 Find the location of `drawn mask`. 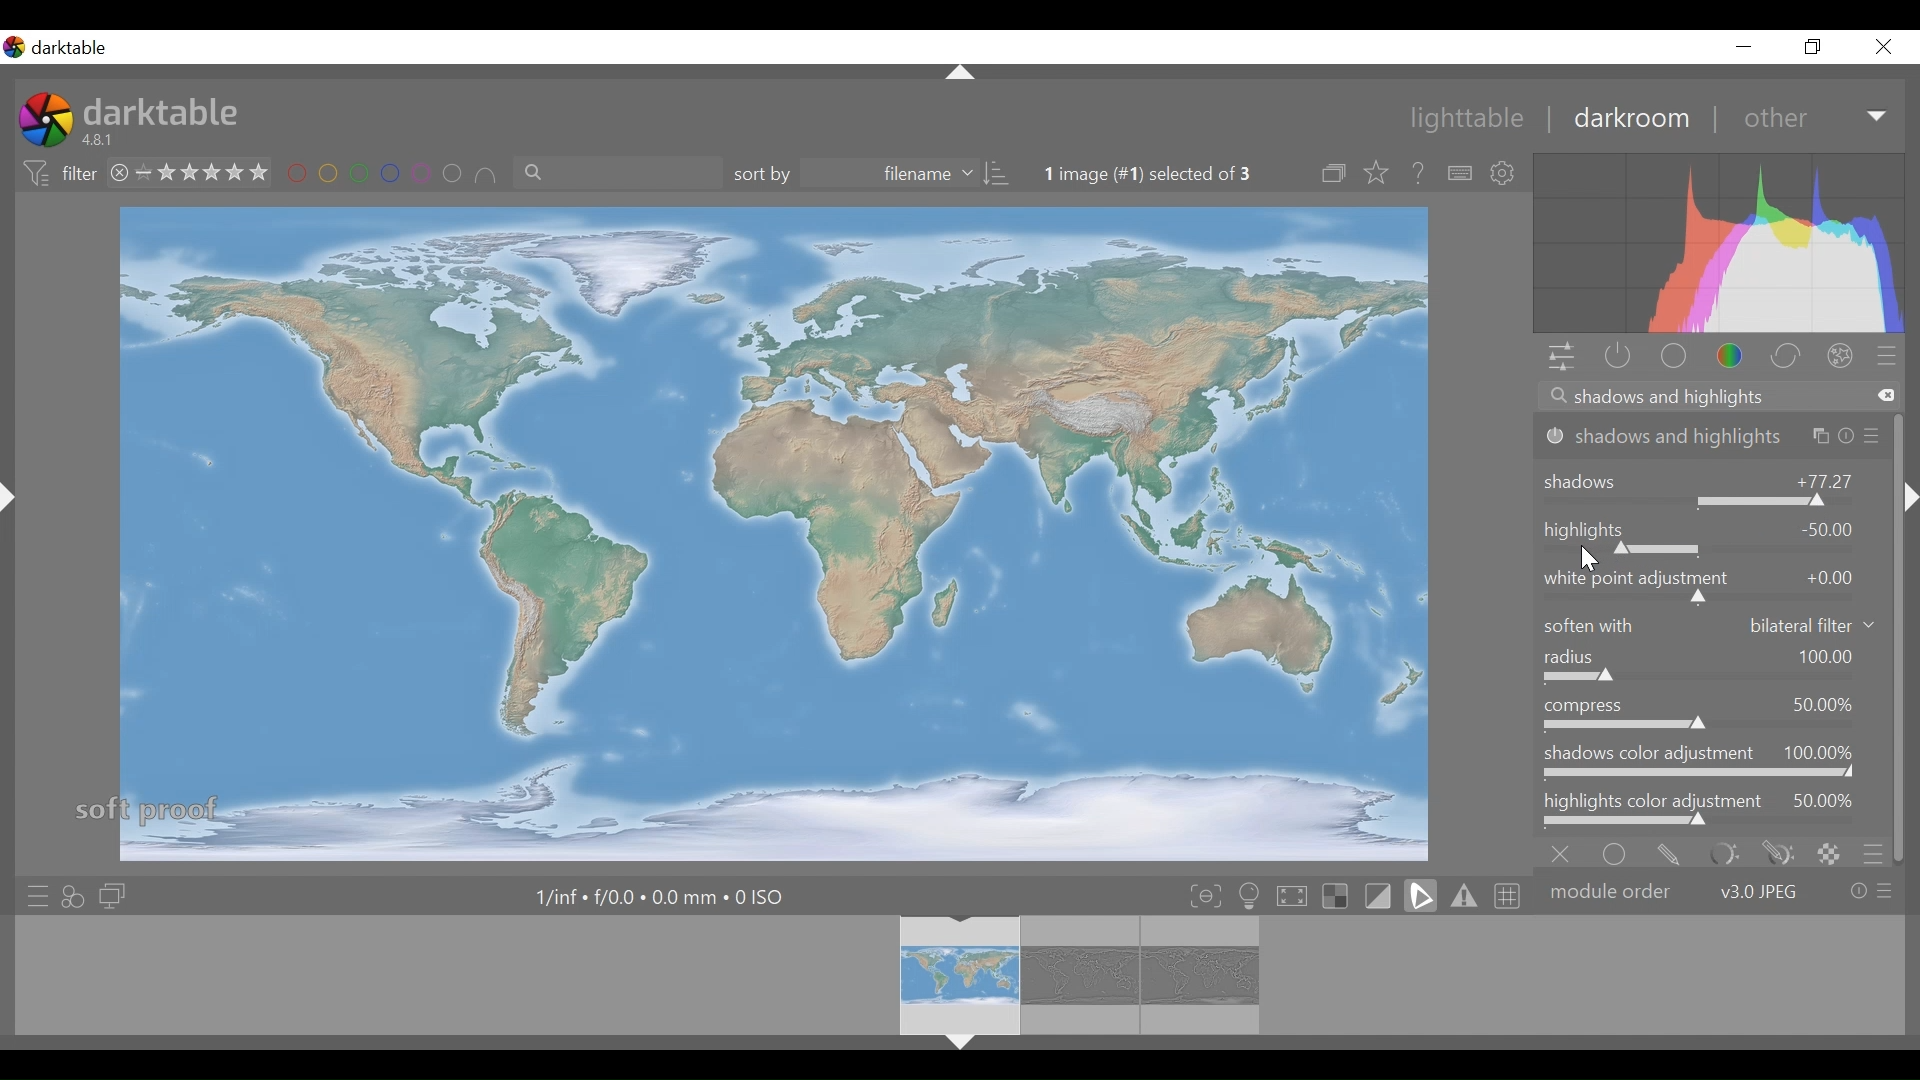

drawn mask is located at coordinates (1669, 852).